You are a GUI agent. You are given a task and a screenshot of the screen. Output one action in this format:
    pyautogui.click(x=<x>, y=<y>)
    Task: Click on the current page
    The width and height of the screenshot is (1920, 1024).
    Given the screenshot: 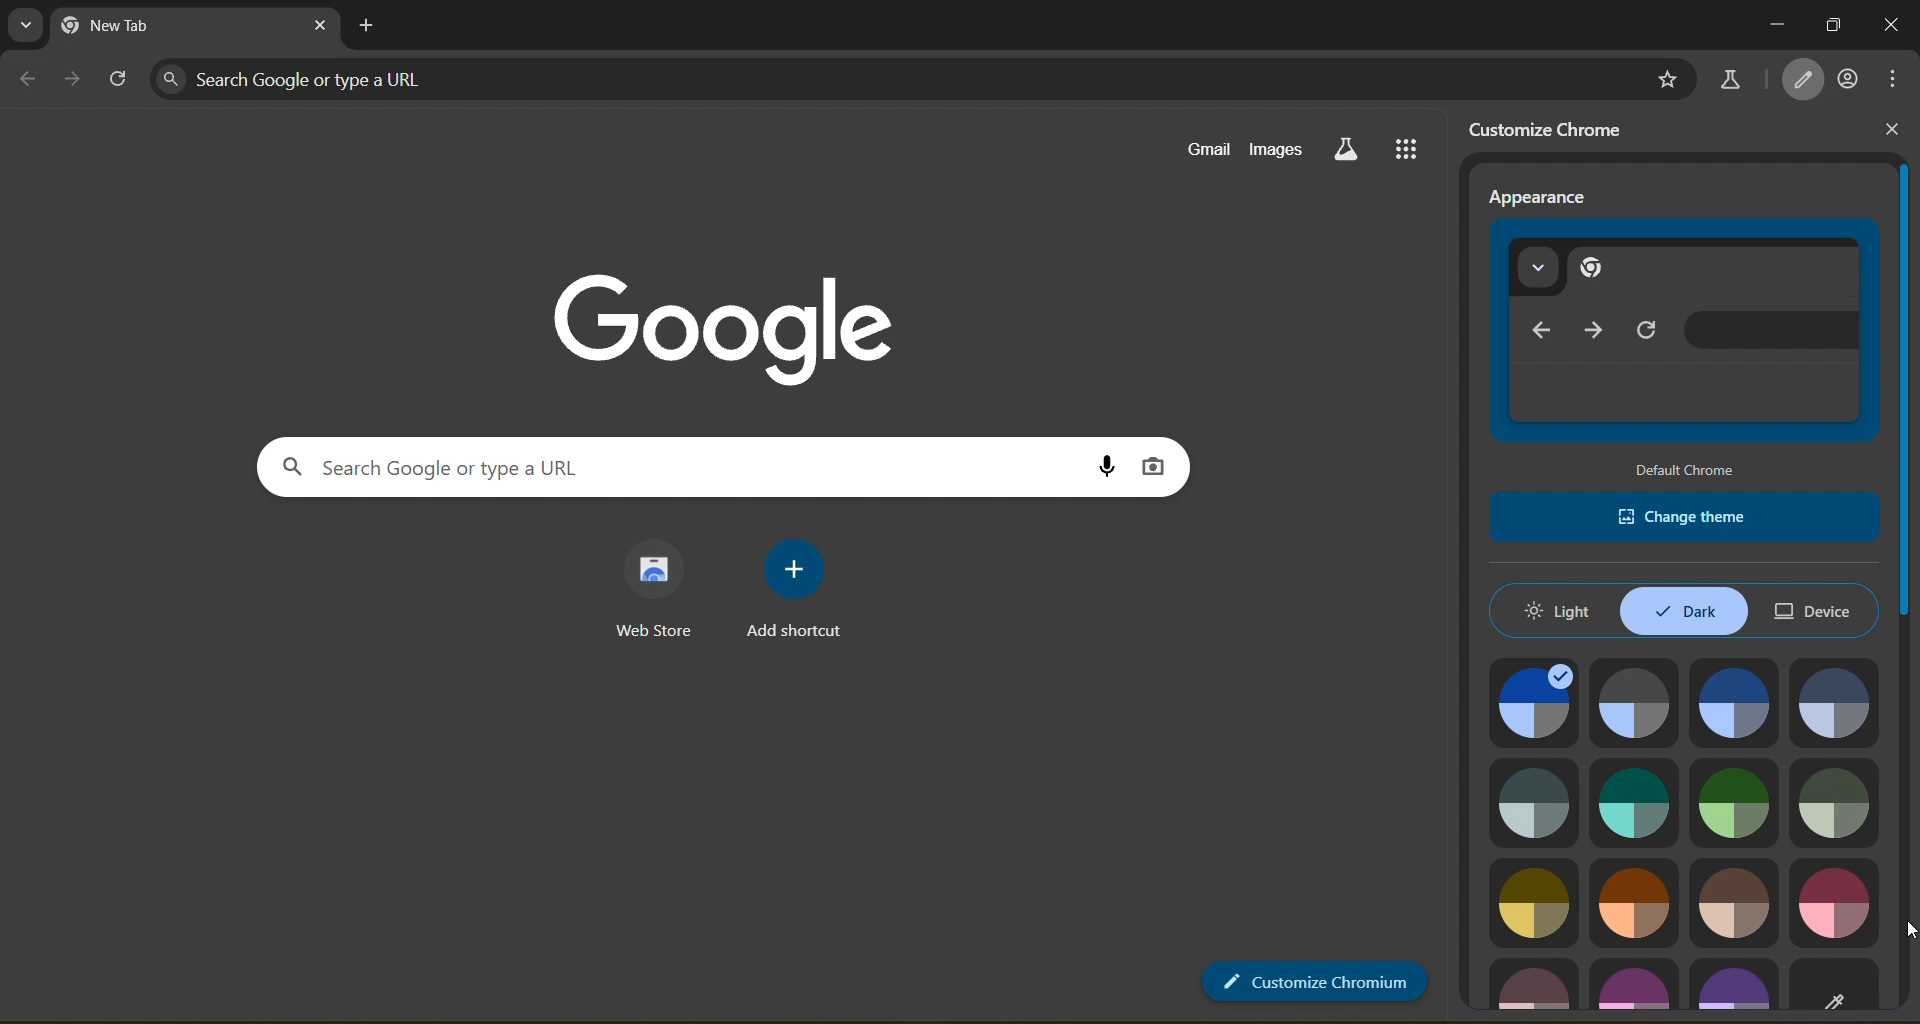 What is the action you would take?
    pyautogui.click(x=173, y=26)
    